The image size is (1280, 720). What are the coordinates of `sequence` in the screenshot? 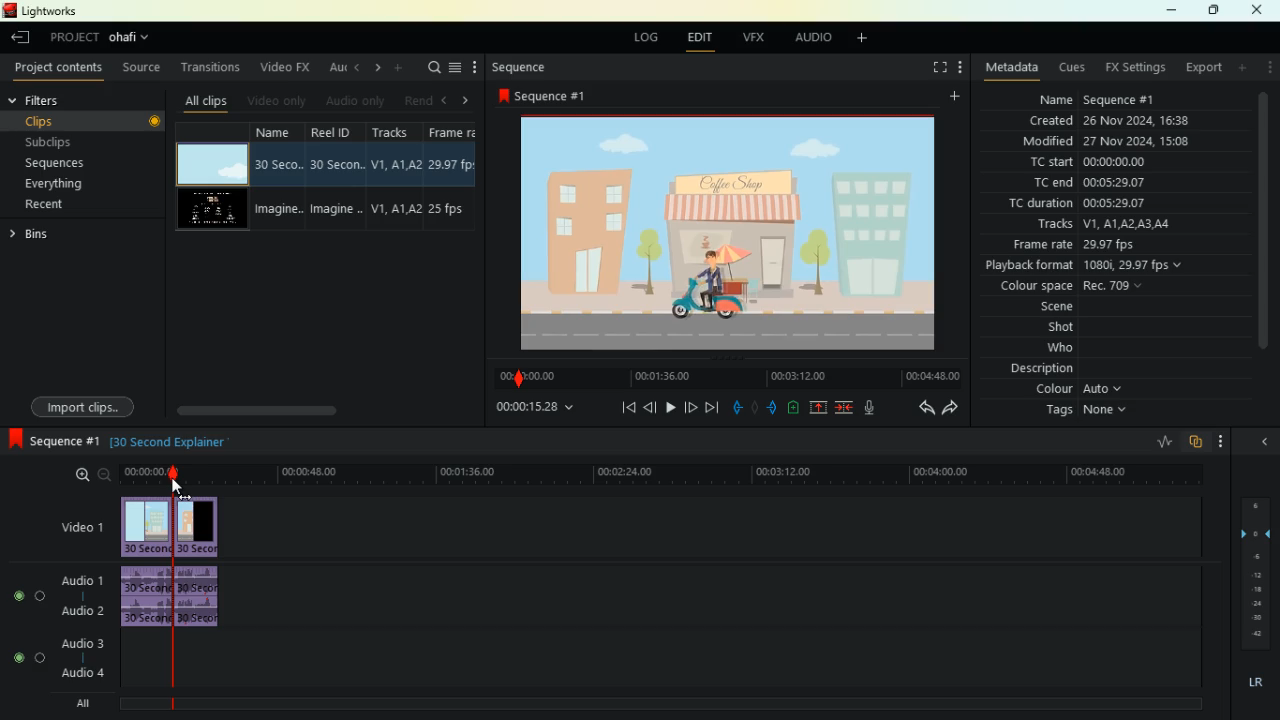 It's located at (51, 442).